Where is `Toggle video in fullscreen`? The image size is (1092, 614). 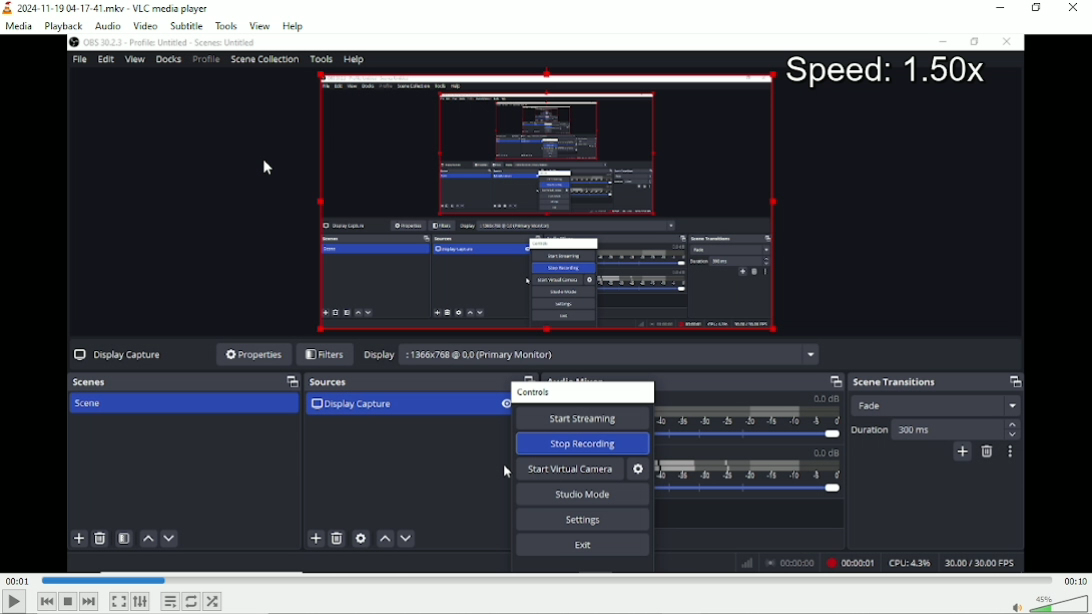 Toggle video in fullscreen is located at coordinates (119, 602).